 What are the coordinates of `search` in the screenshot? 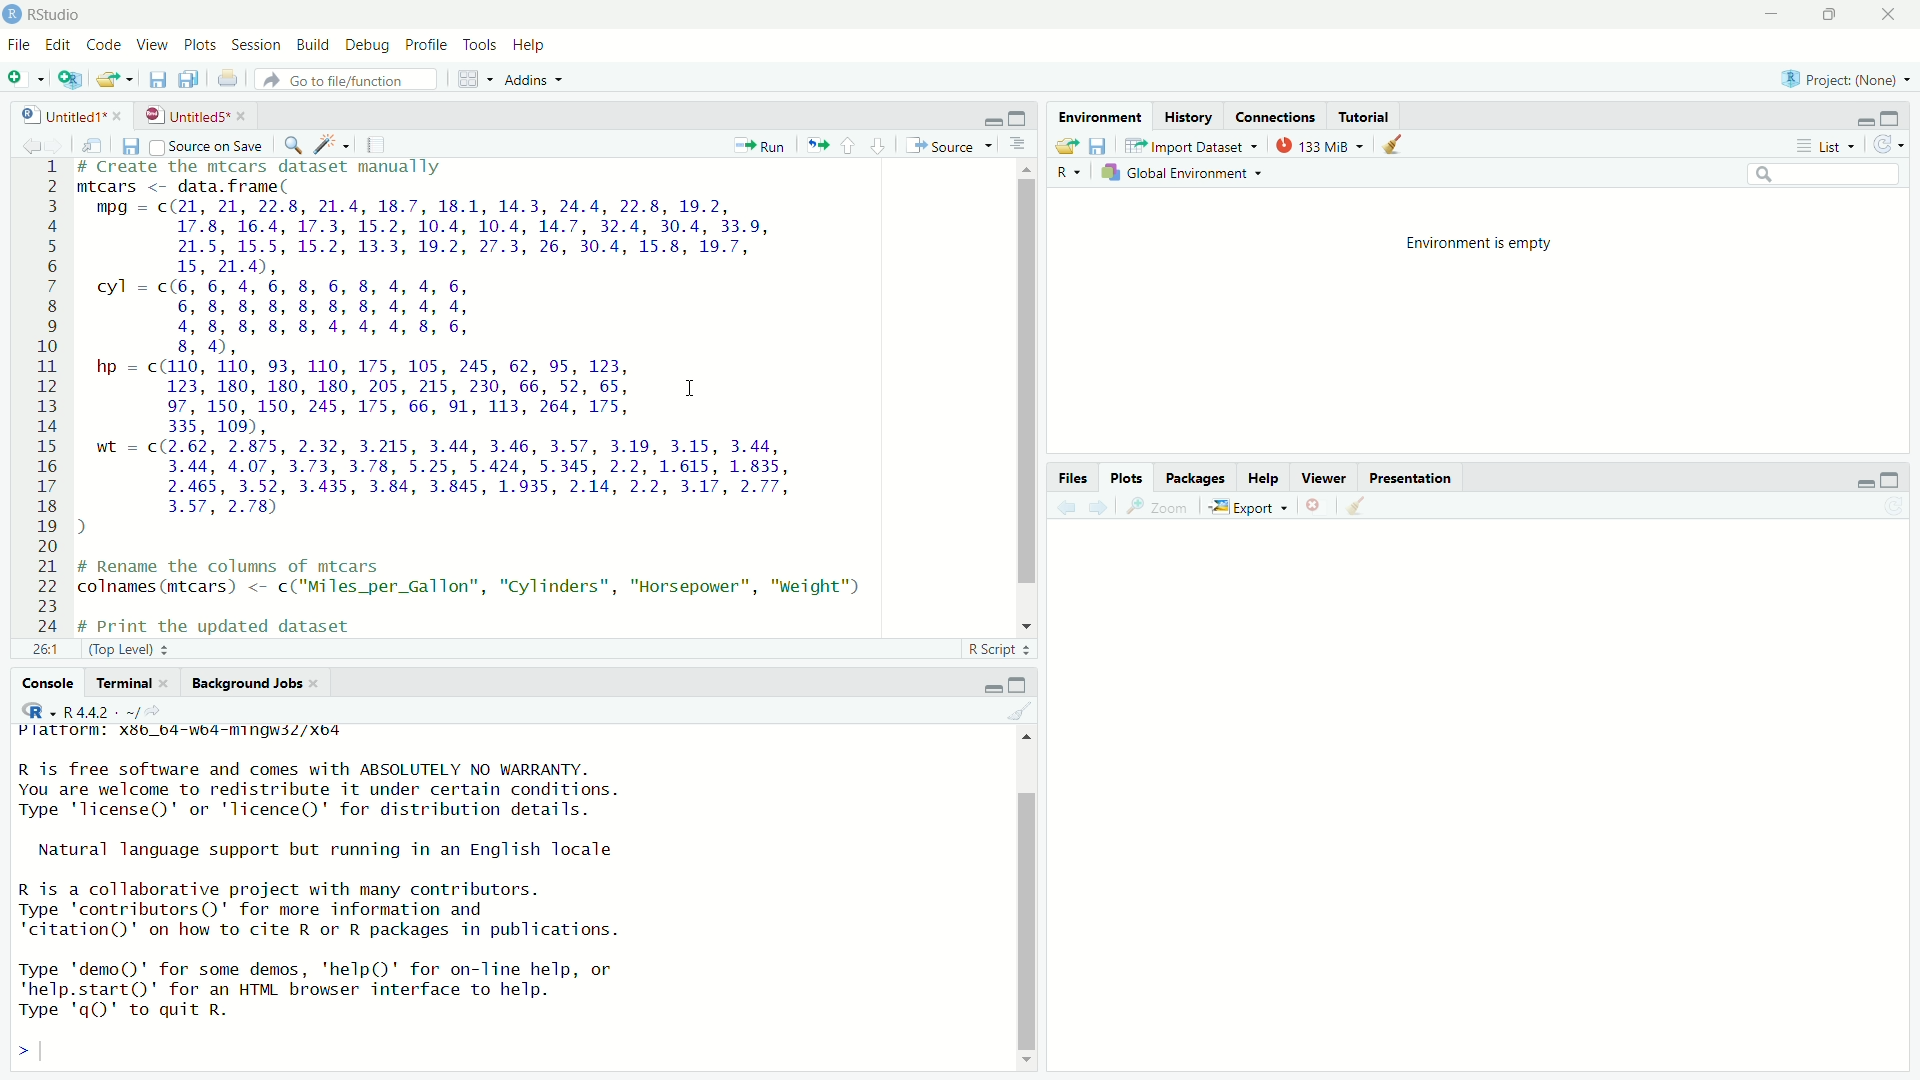 It's located at (289, 143).